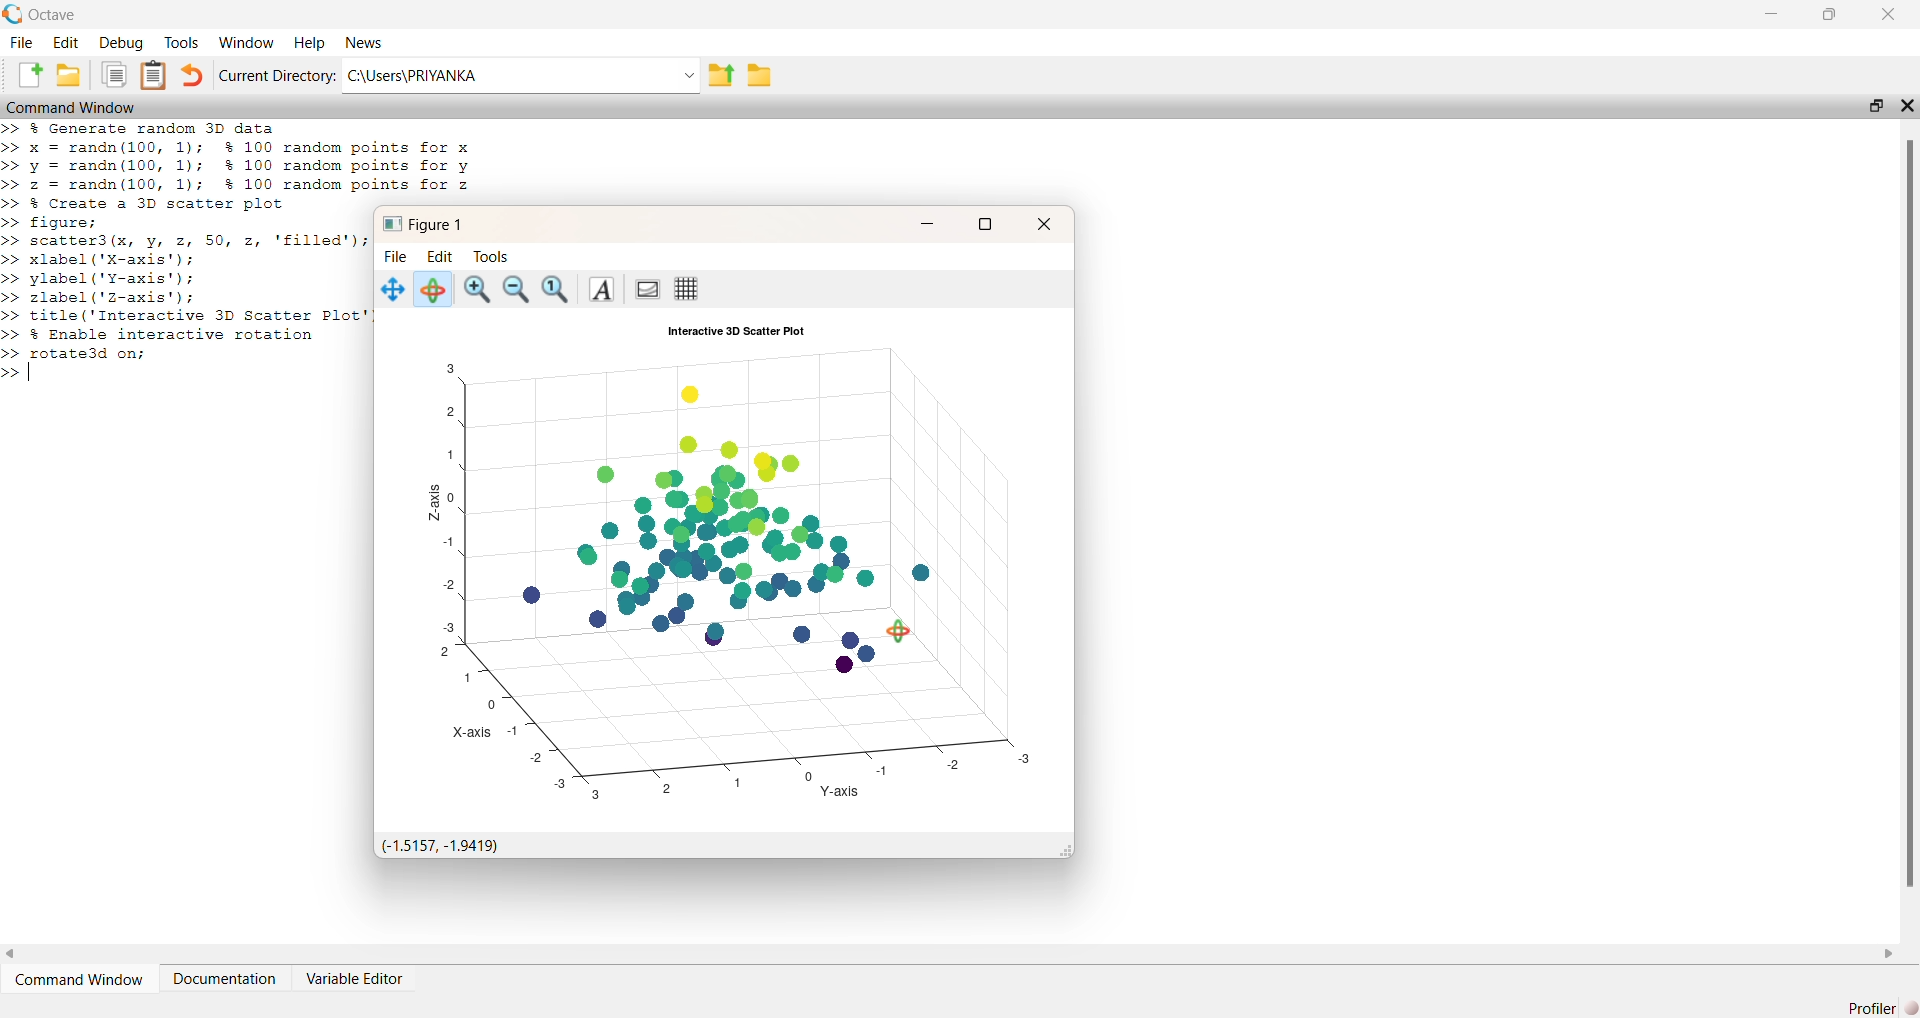  What do you see at coordinates (518, 291) in the screenshot?
I see `zoom out` at bounding box center [518, 291].